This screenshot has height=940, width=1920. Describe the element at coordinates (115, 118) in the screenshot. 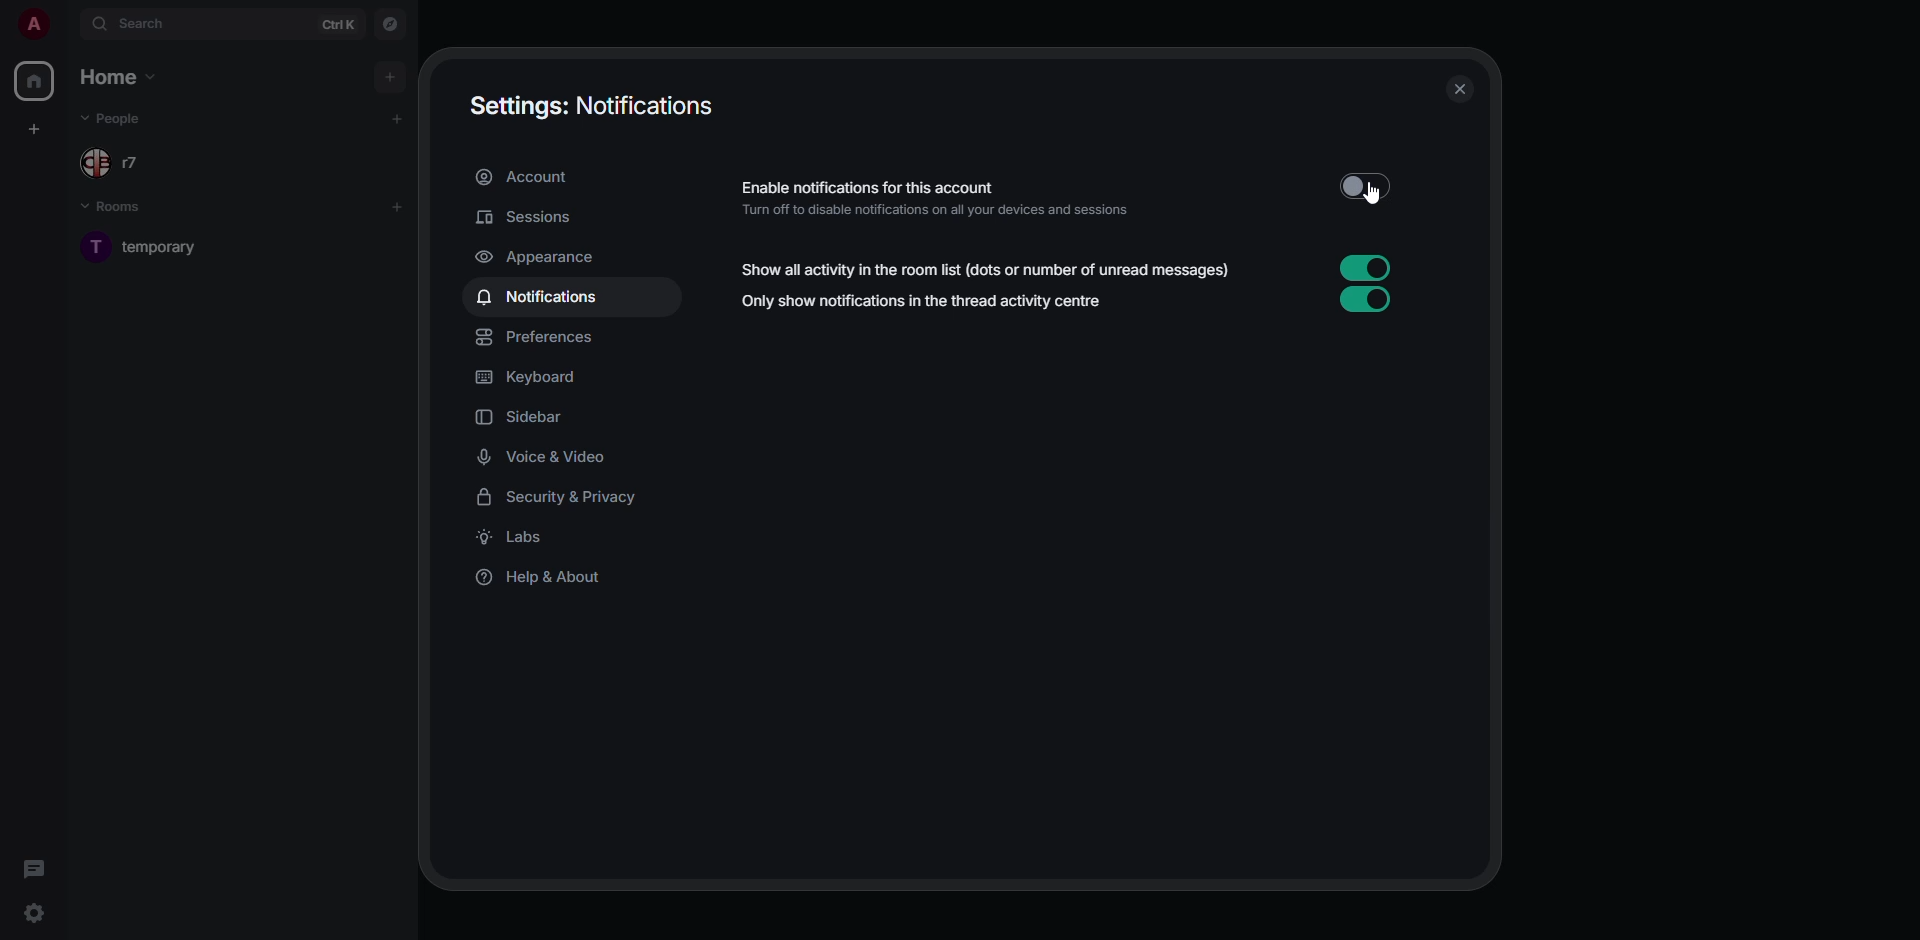

I see `people` at that location.